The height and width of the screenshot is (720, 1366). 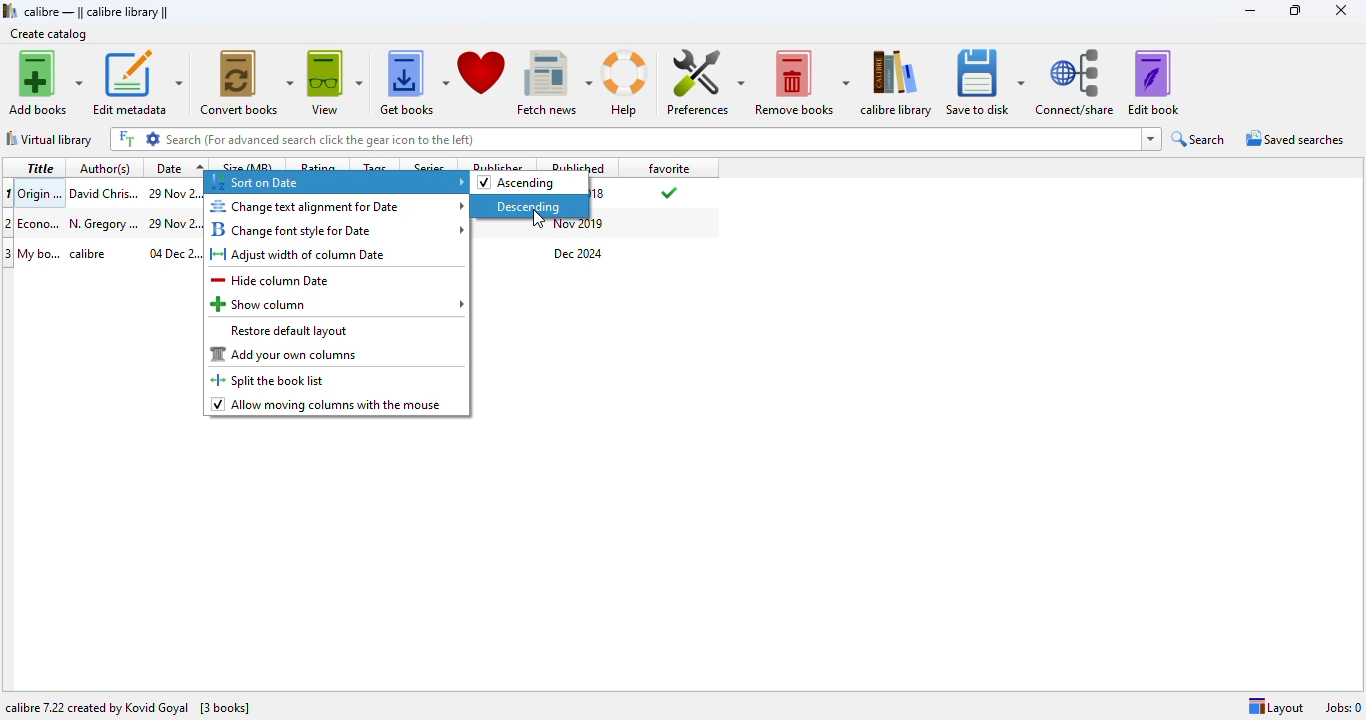 I want to click on title, so click(x=40, y=253).